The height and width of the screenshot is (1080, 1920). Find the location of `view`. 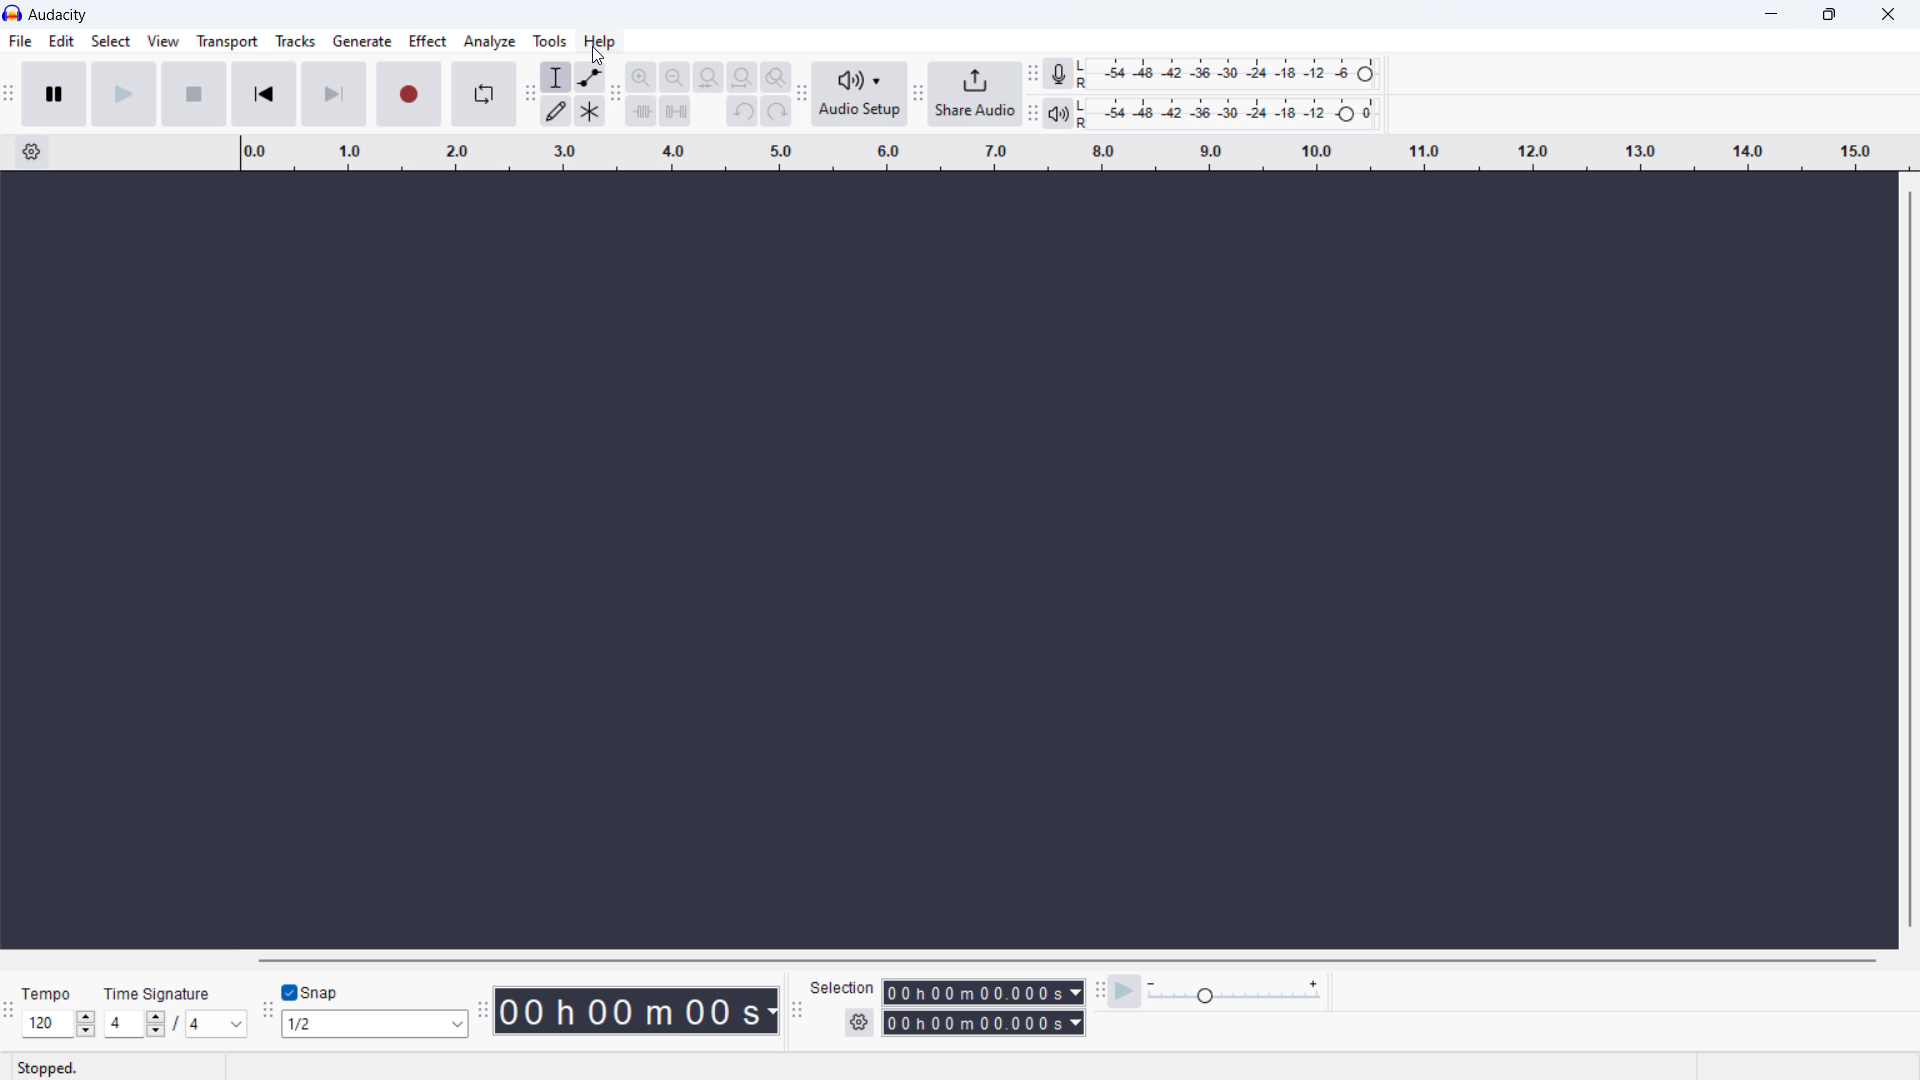

view is located at coordinates (163, 41).